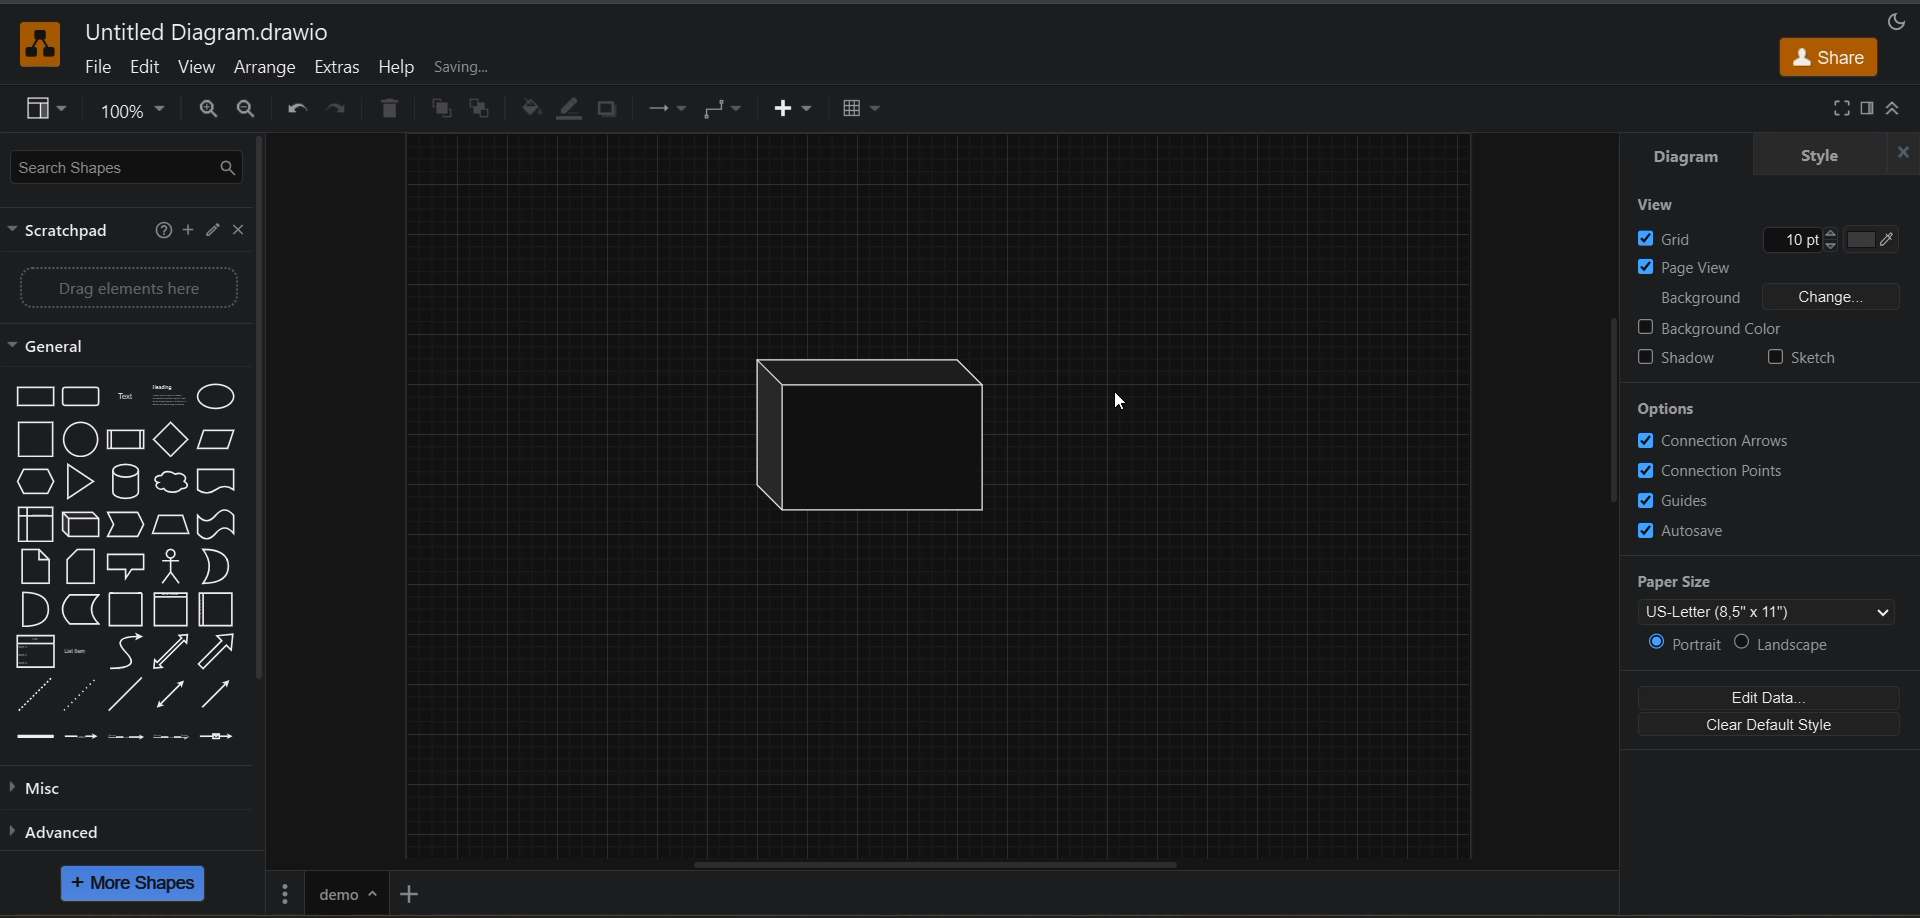  What do you see at coordinates (1678, 238) in the screenshot?
I see `grid` at bounding box center [1678, 238].